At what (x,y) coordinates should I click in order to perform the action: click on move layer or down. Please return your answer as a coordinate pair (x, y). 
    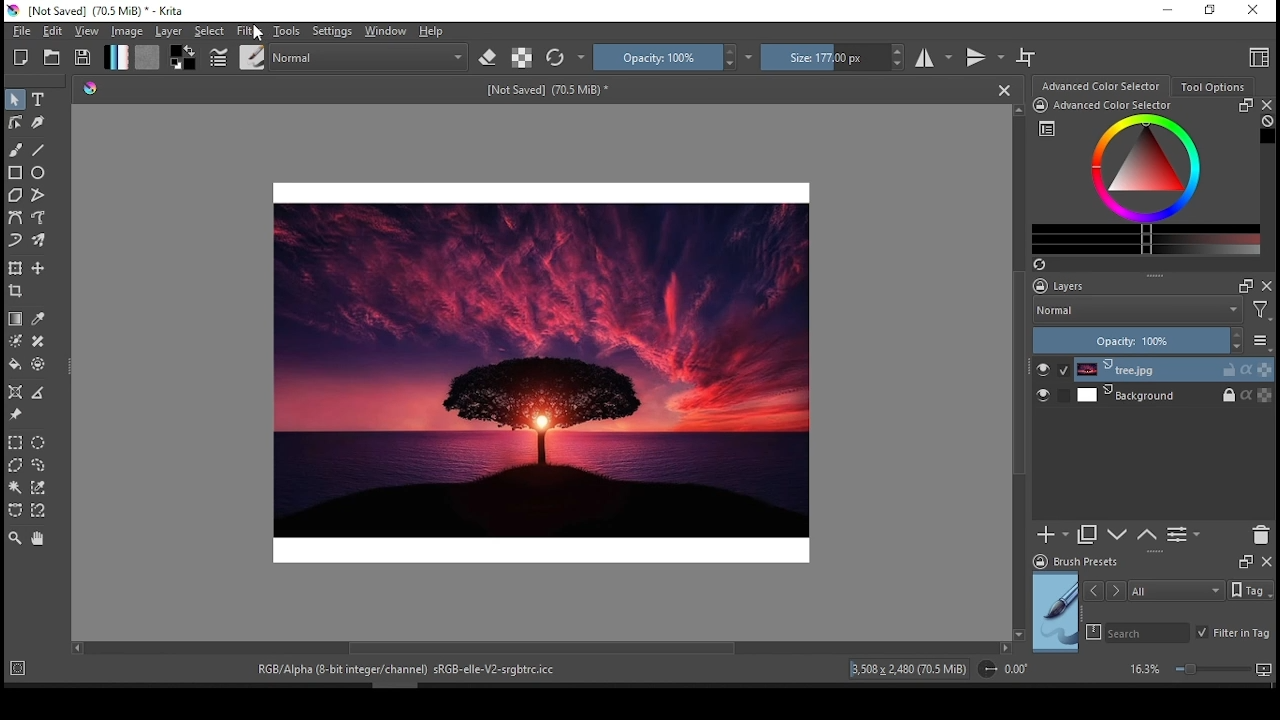
    Looking at the image, I should click on (1118, 537).